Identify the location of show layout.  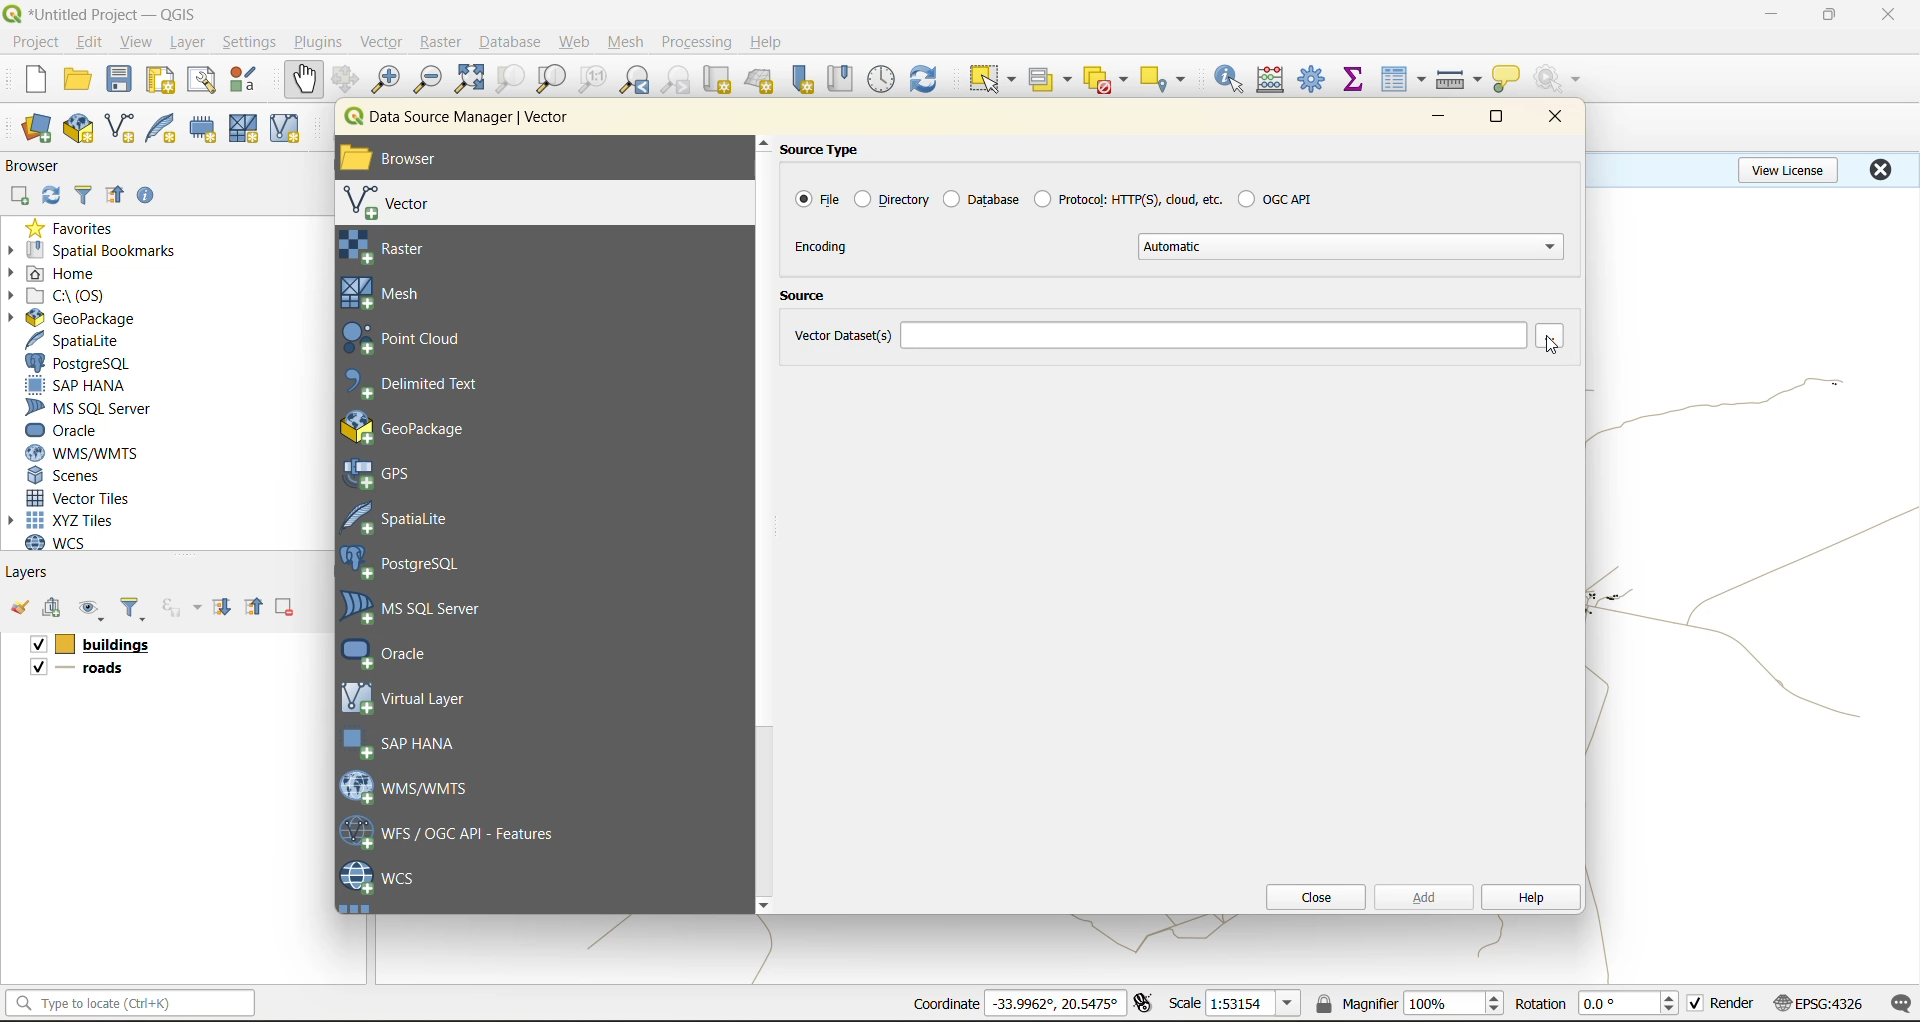
(202, 80).